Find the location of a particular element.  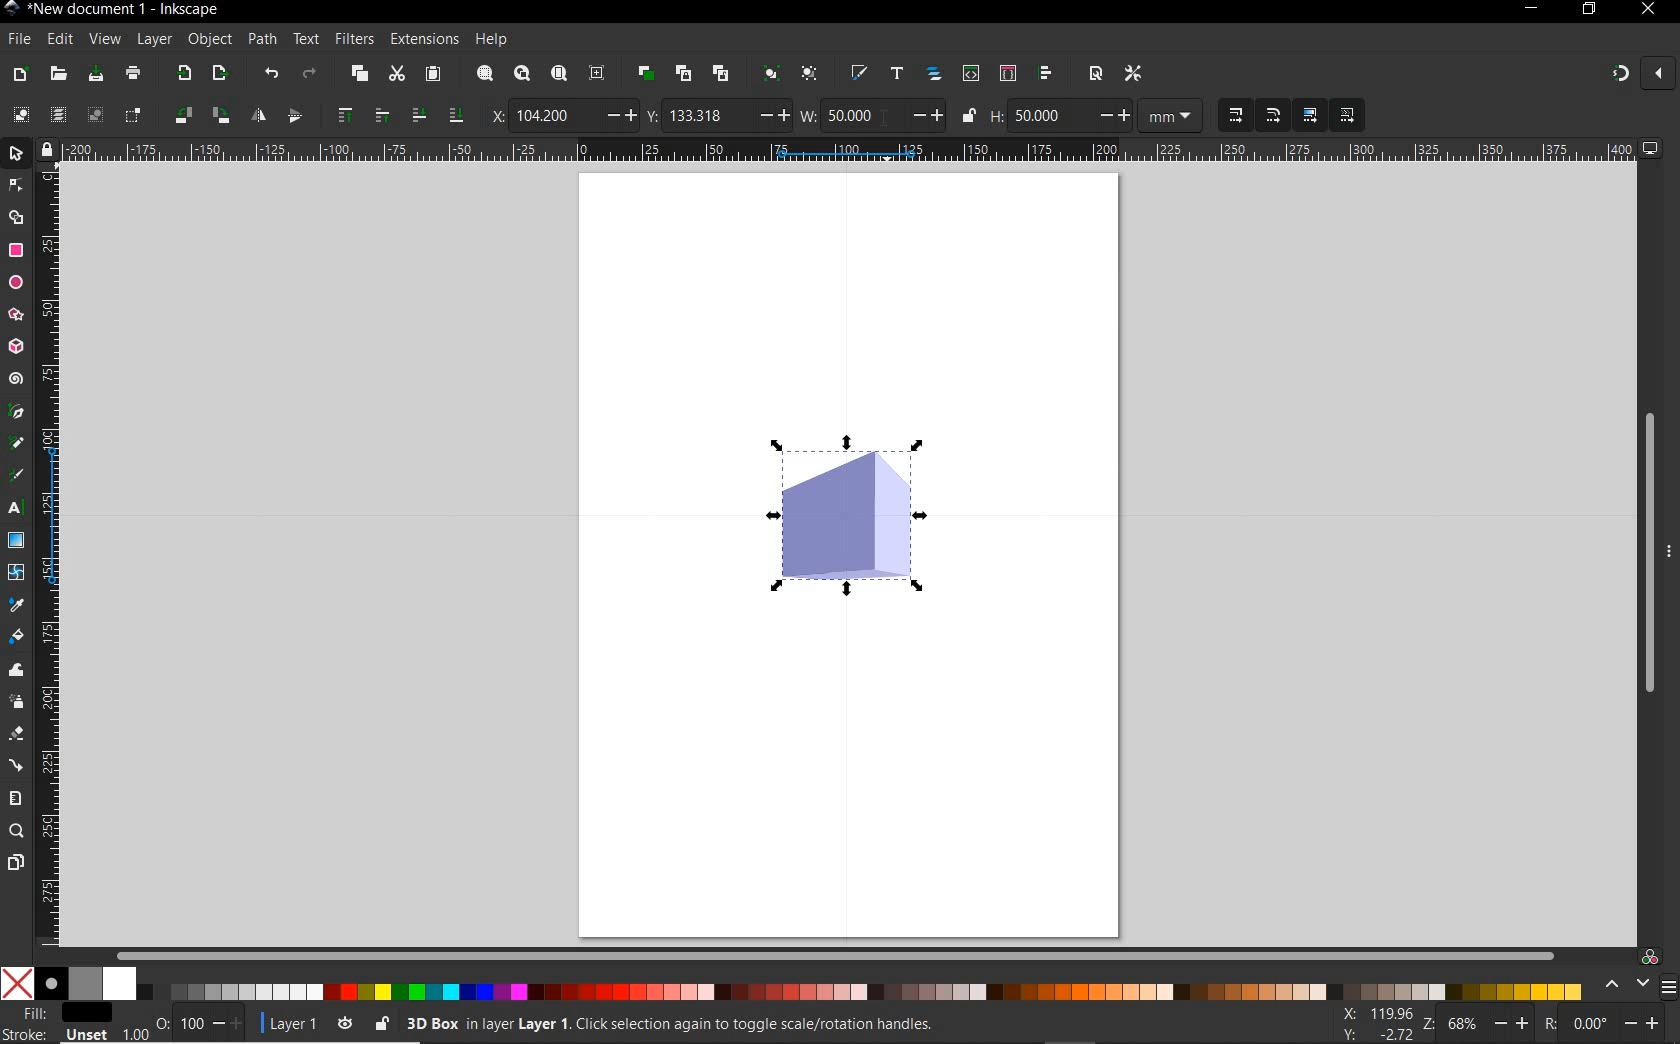

unlink clone is located at coordinates (719, 73).